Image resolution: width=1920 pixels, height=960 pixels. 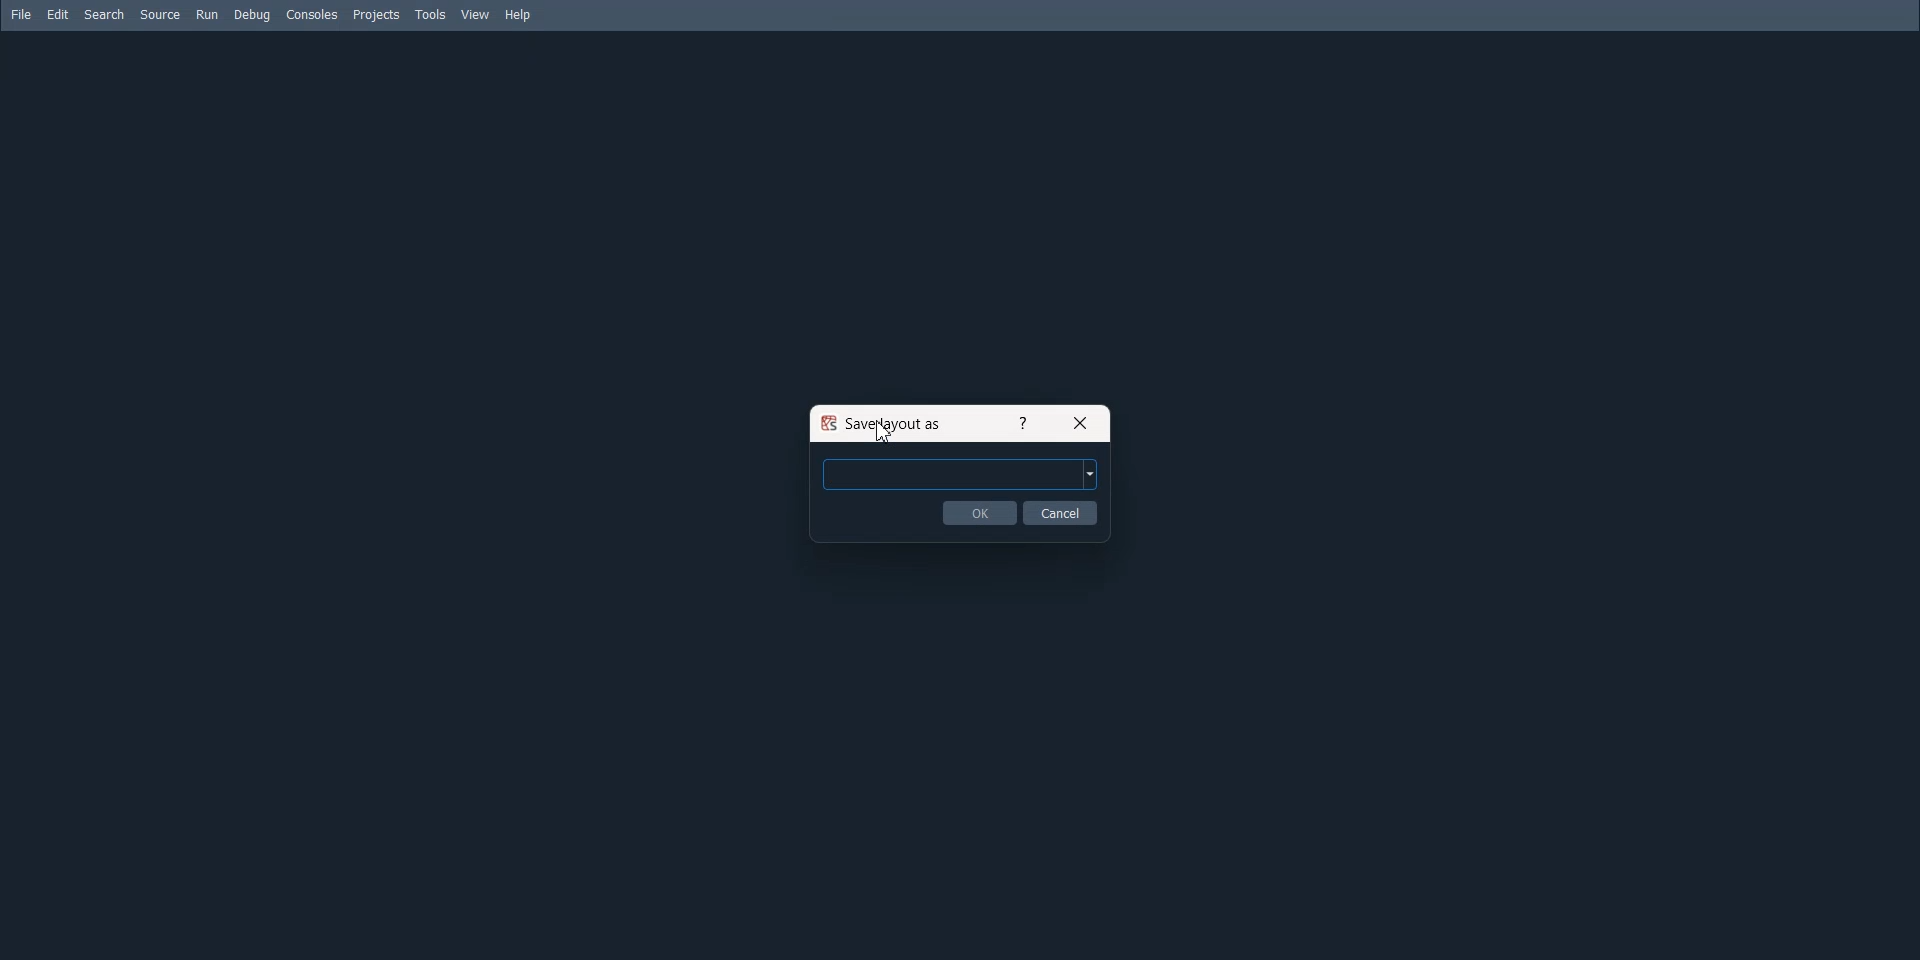 I want to click on Search, so click(x=105, y=15).